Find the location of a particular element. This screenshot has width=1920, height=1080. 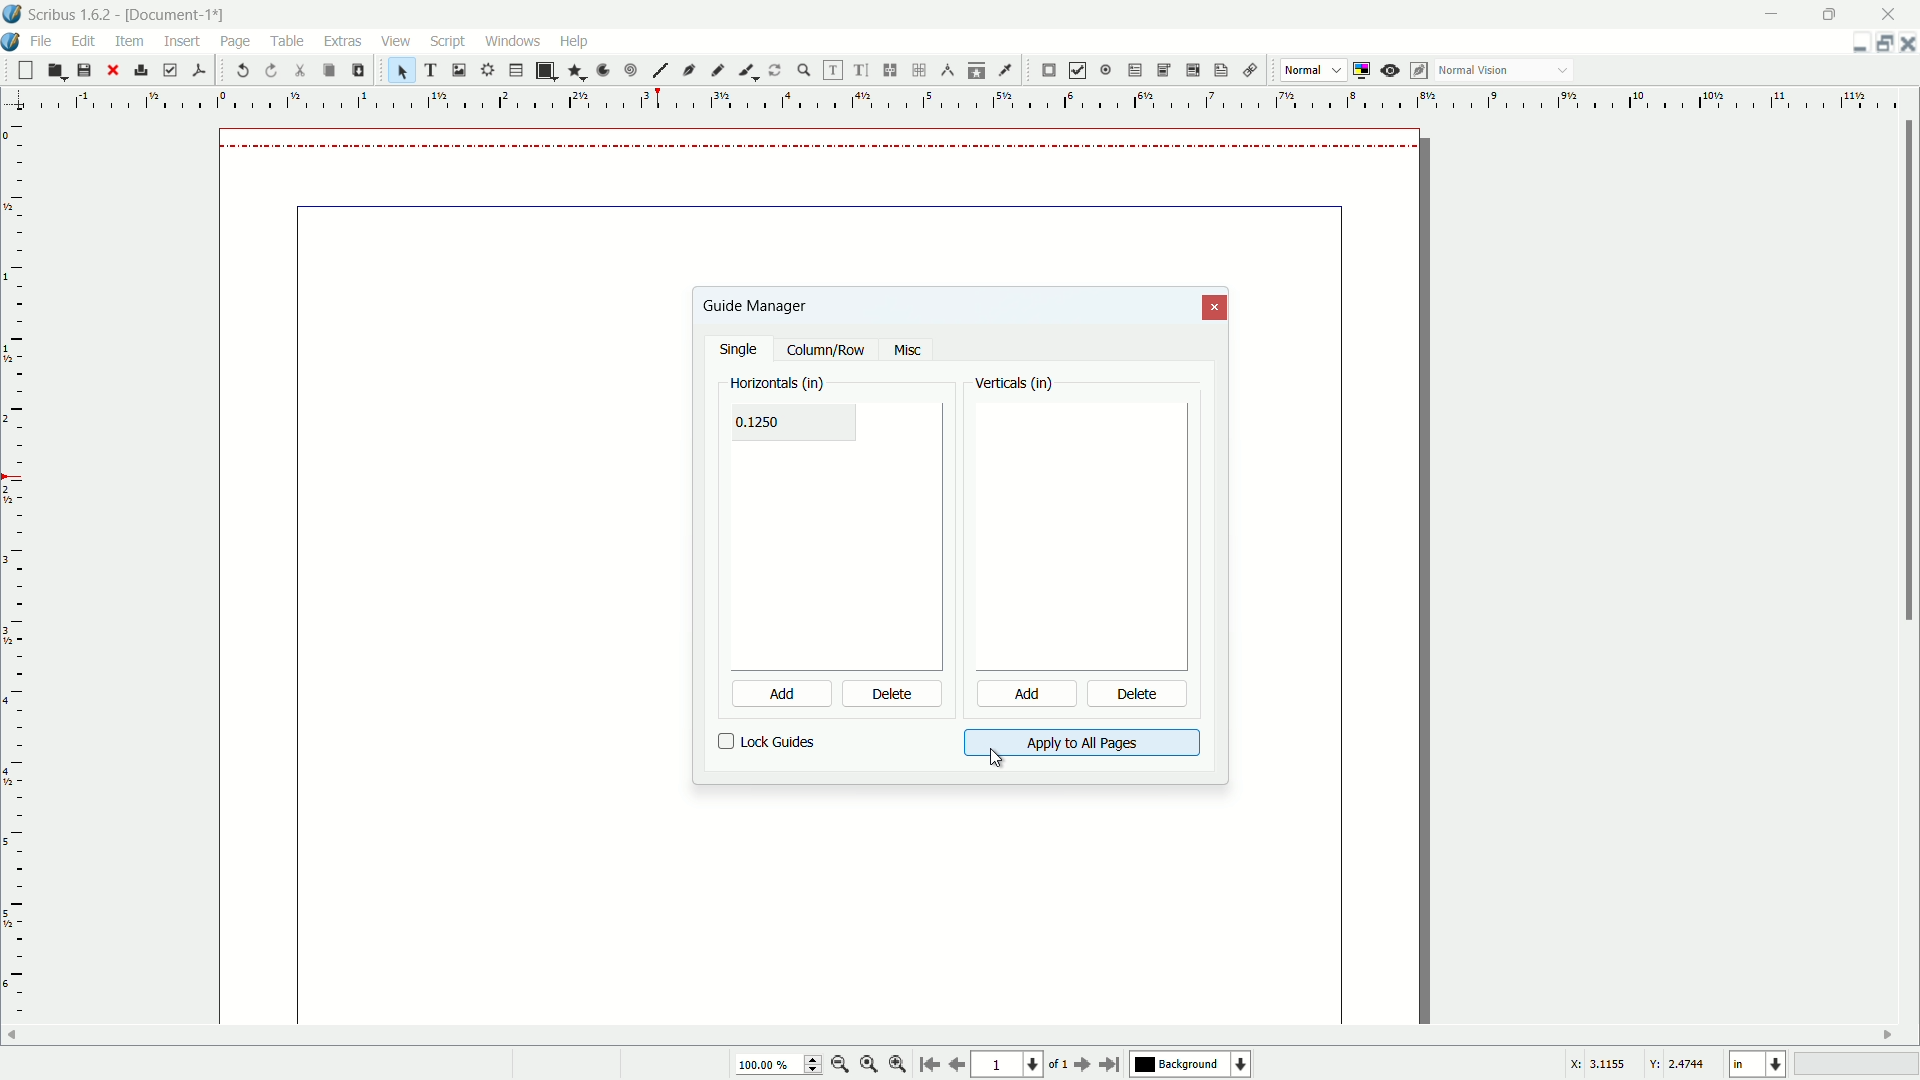

table menu is located at coordinates (288, 40).